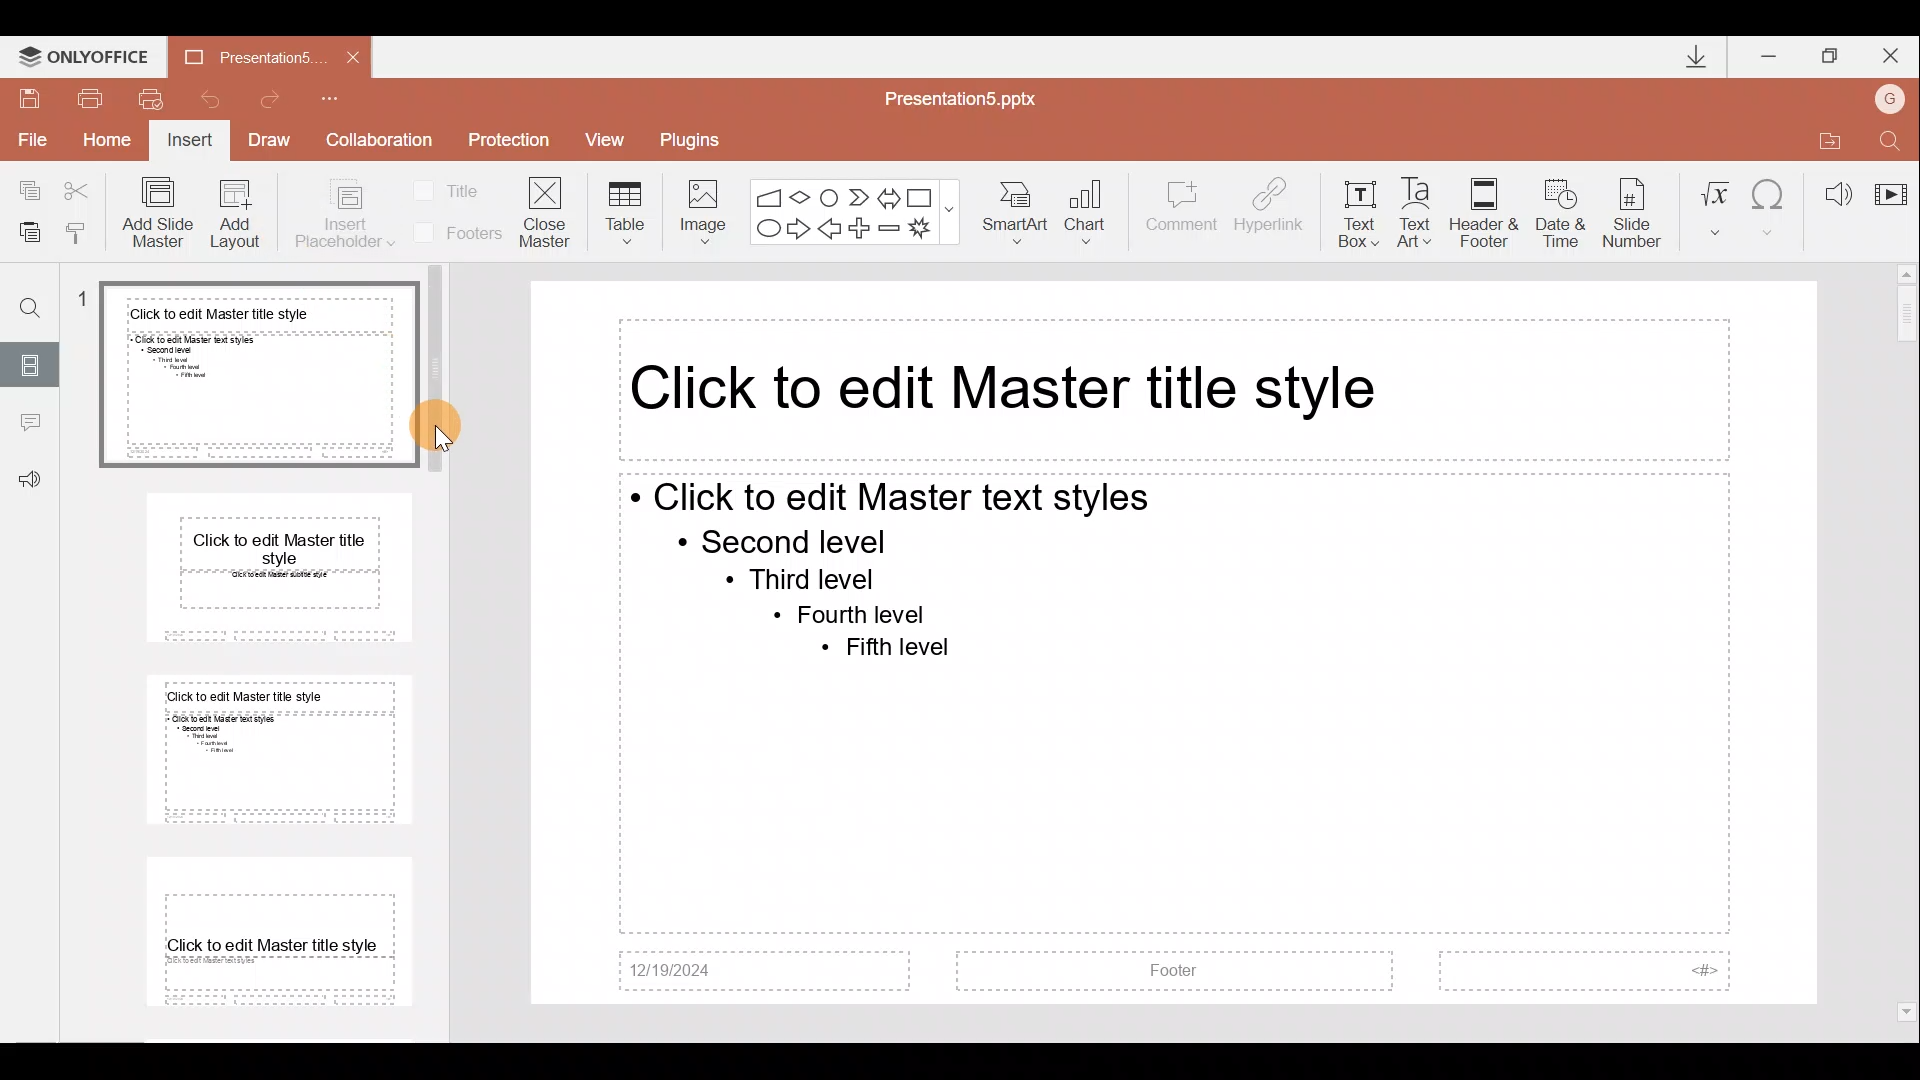 The width and height of the screenshot is (1920, 1080). I want to click on Add layout, so click(236, 218).